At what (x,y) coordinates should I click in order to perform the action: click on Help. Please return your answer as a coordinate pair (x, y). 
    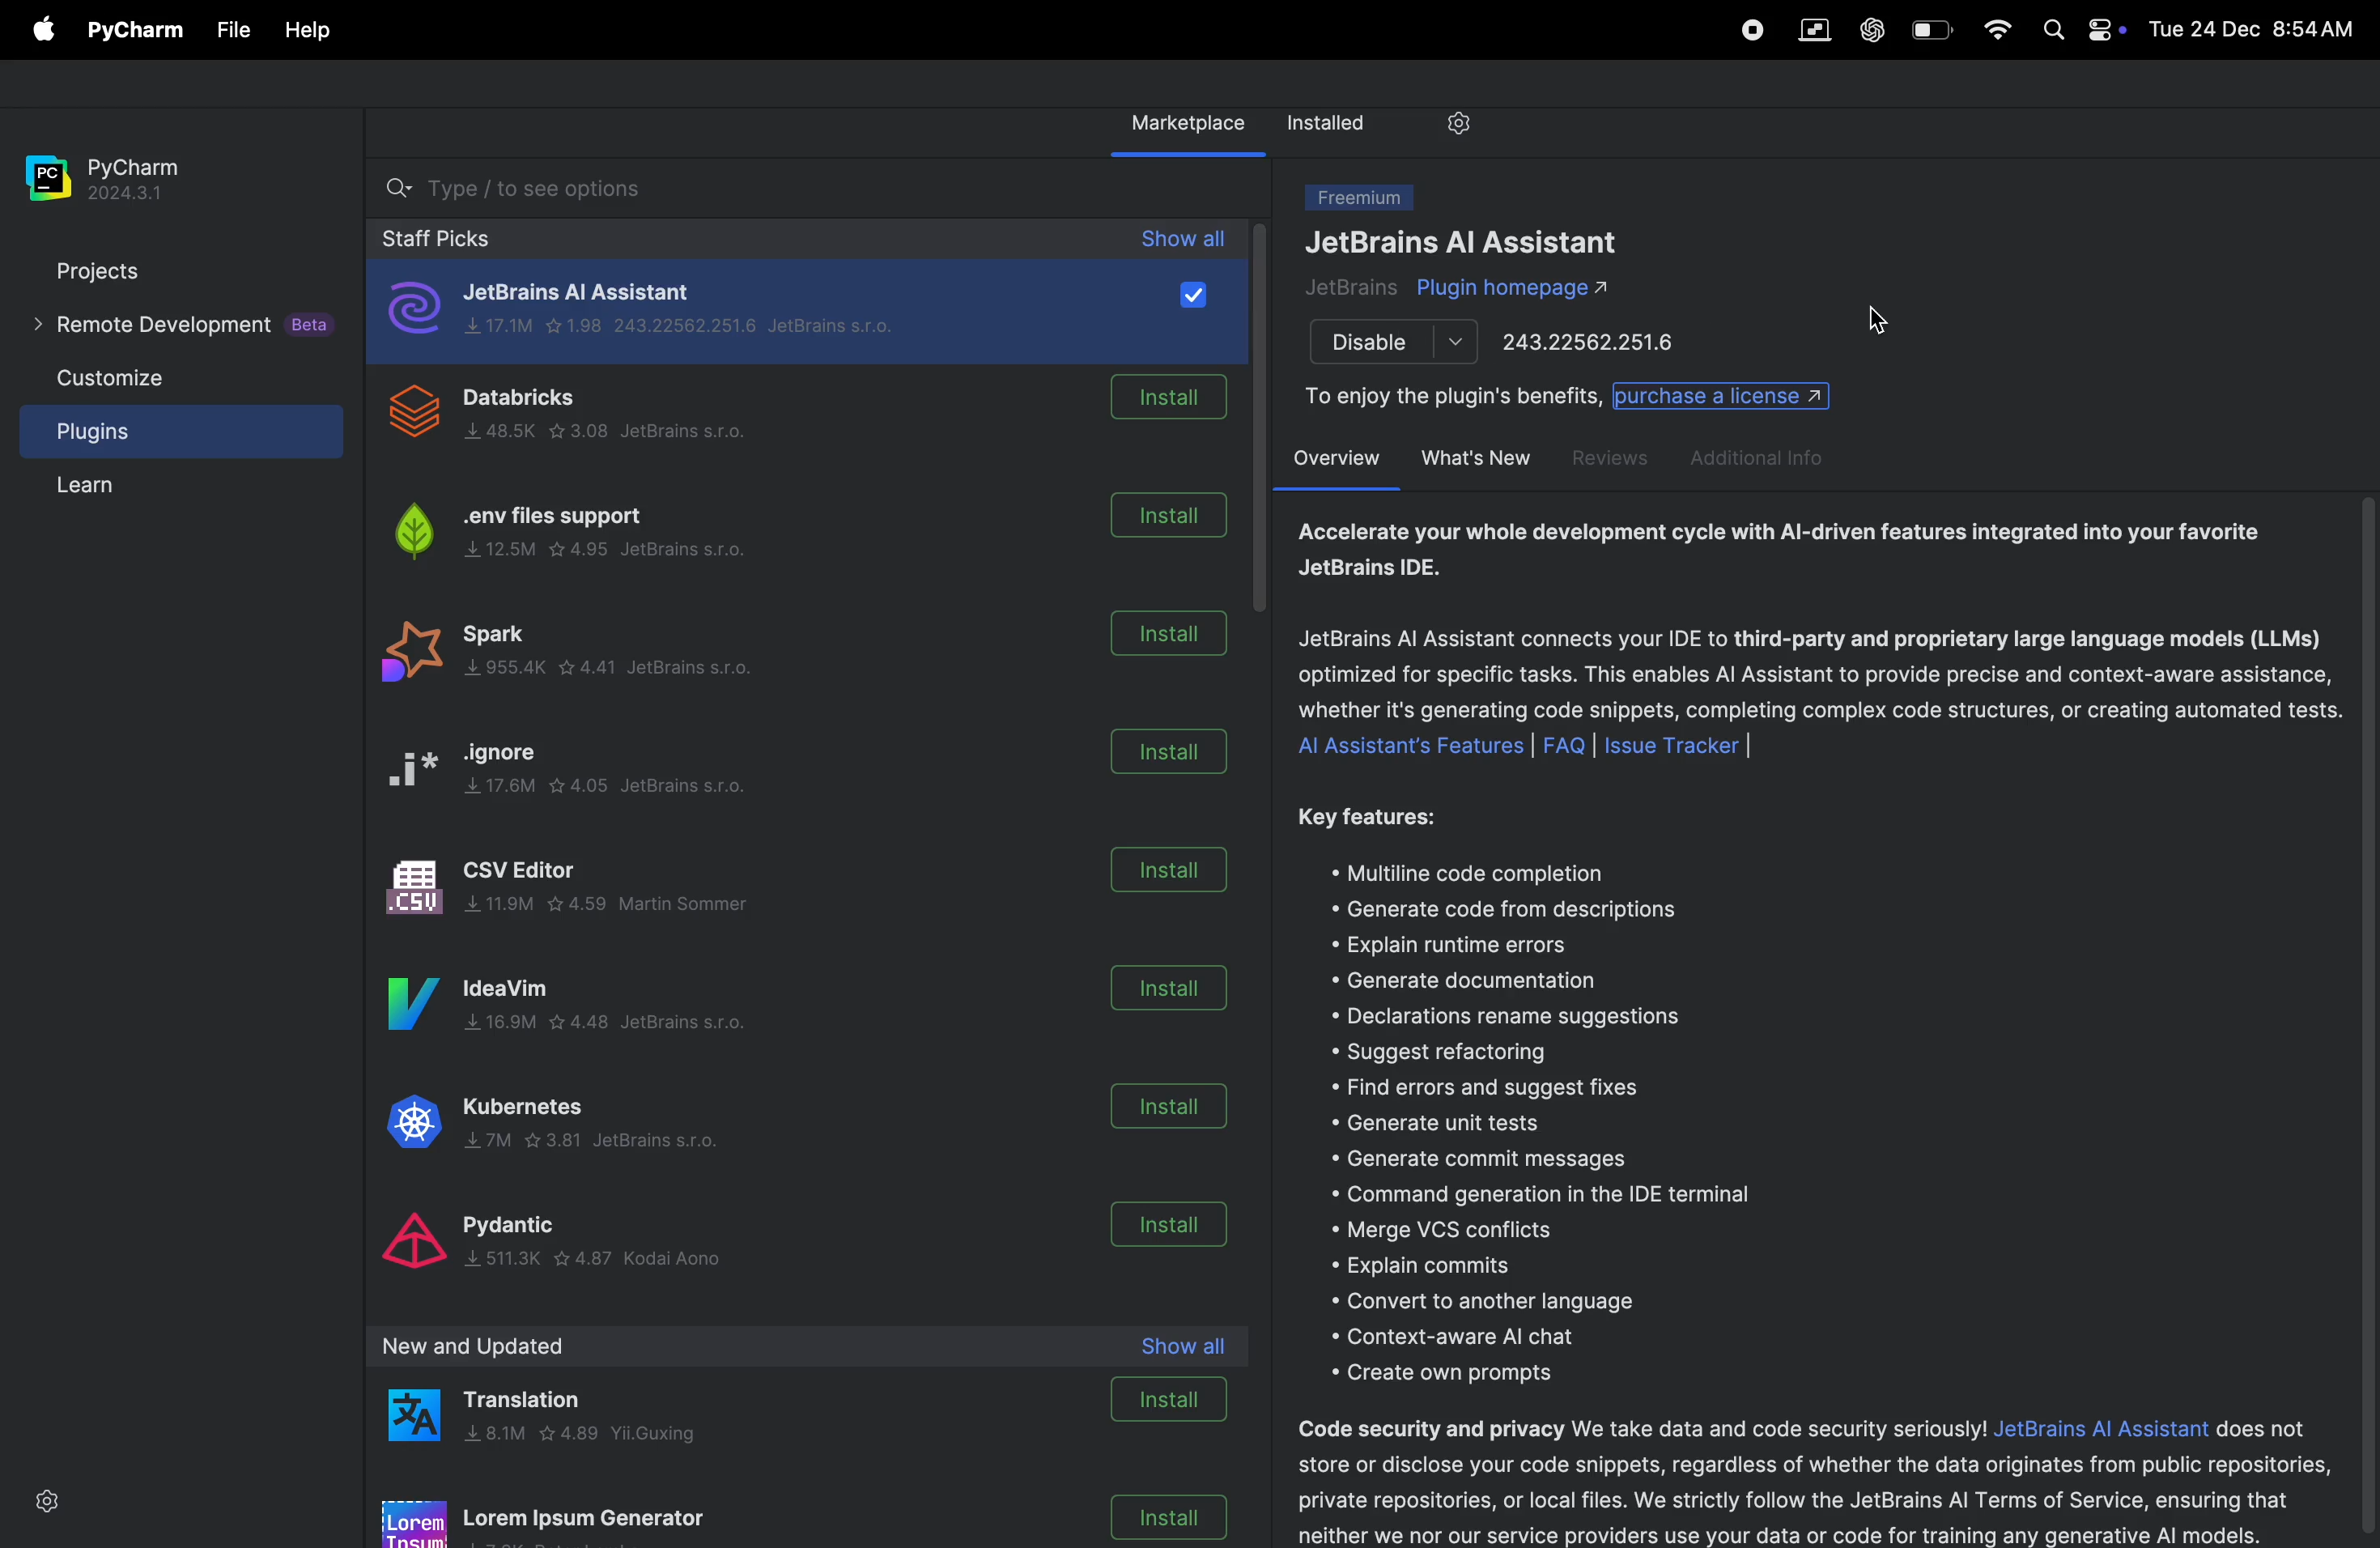
    Looking at the image, I should click on (308, 31).